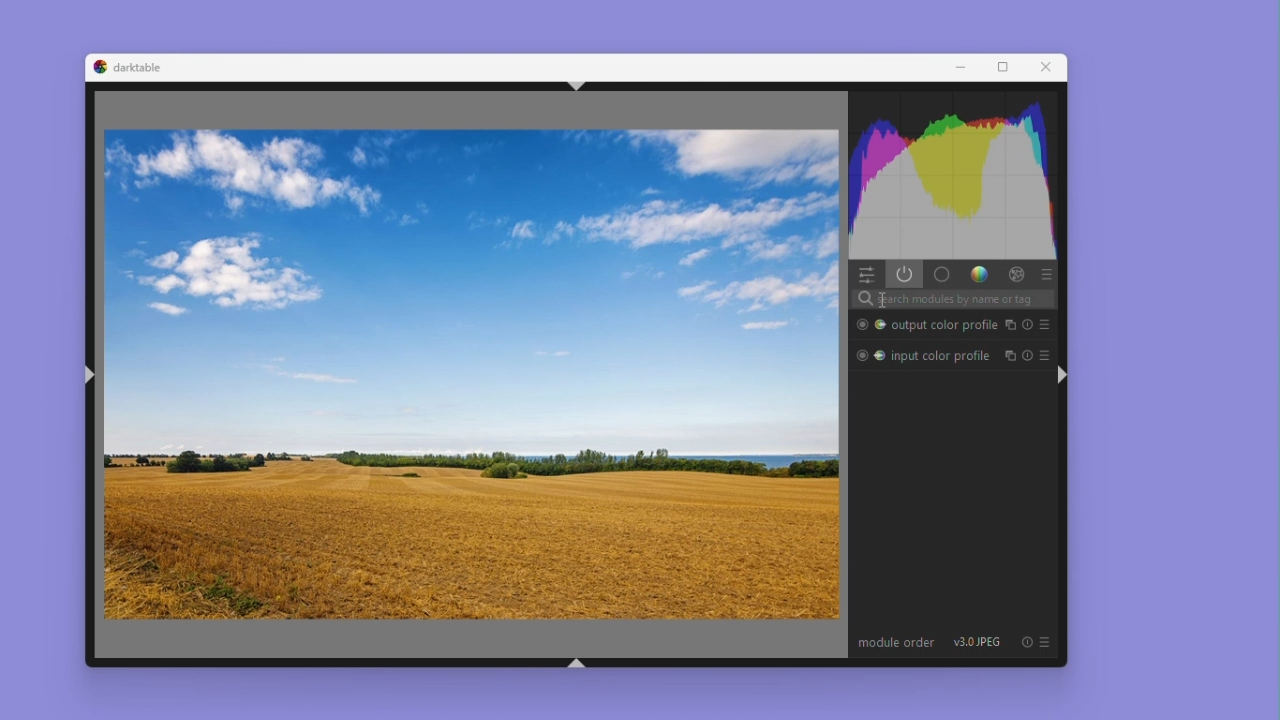  Describe the element at coordinates (2739, 942) in the screenshot. I see `multiple instance` at that location.